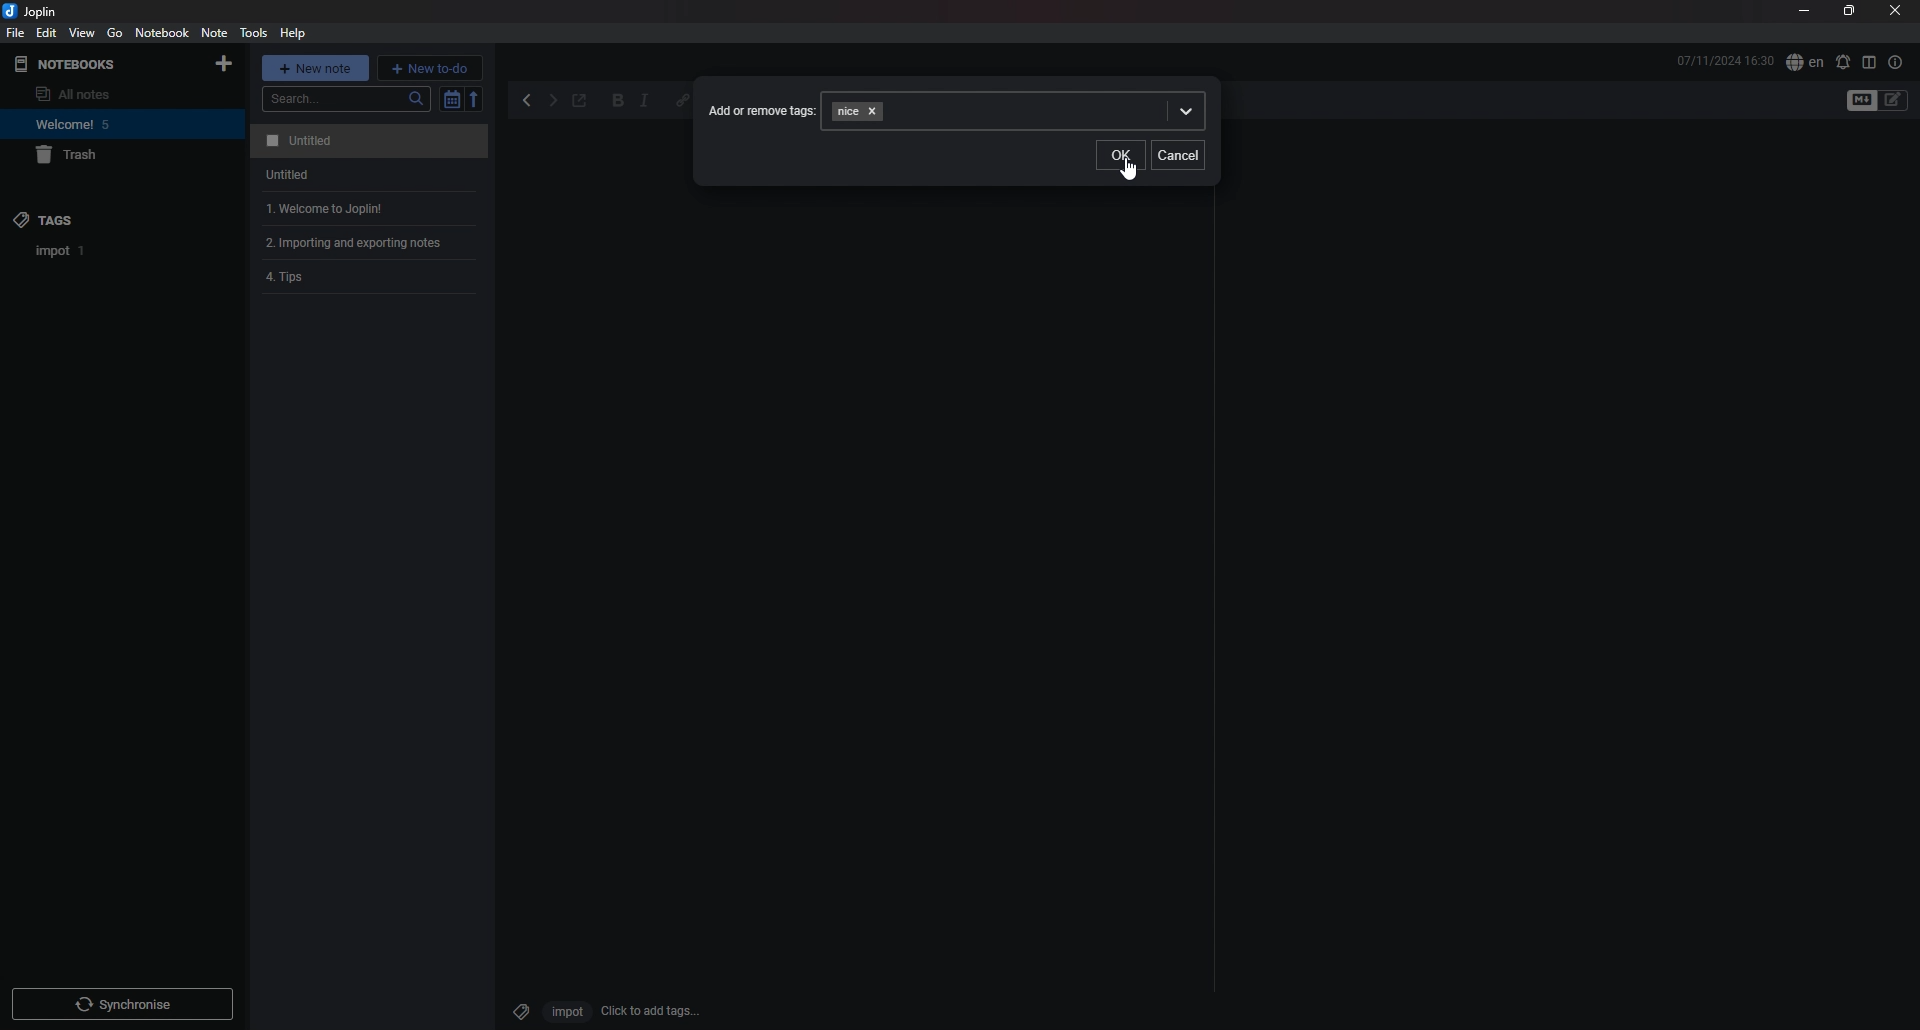 The image size is (1920, 1030). Describe the element at coordinates (97, 219) in the screenshot. I see `tags` at that location.